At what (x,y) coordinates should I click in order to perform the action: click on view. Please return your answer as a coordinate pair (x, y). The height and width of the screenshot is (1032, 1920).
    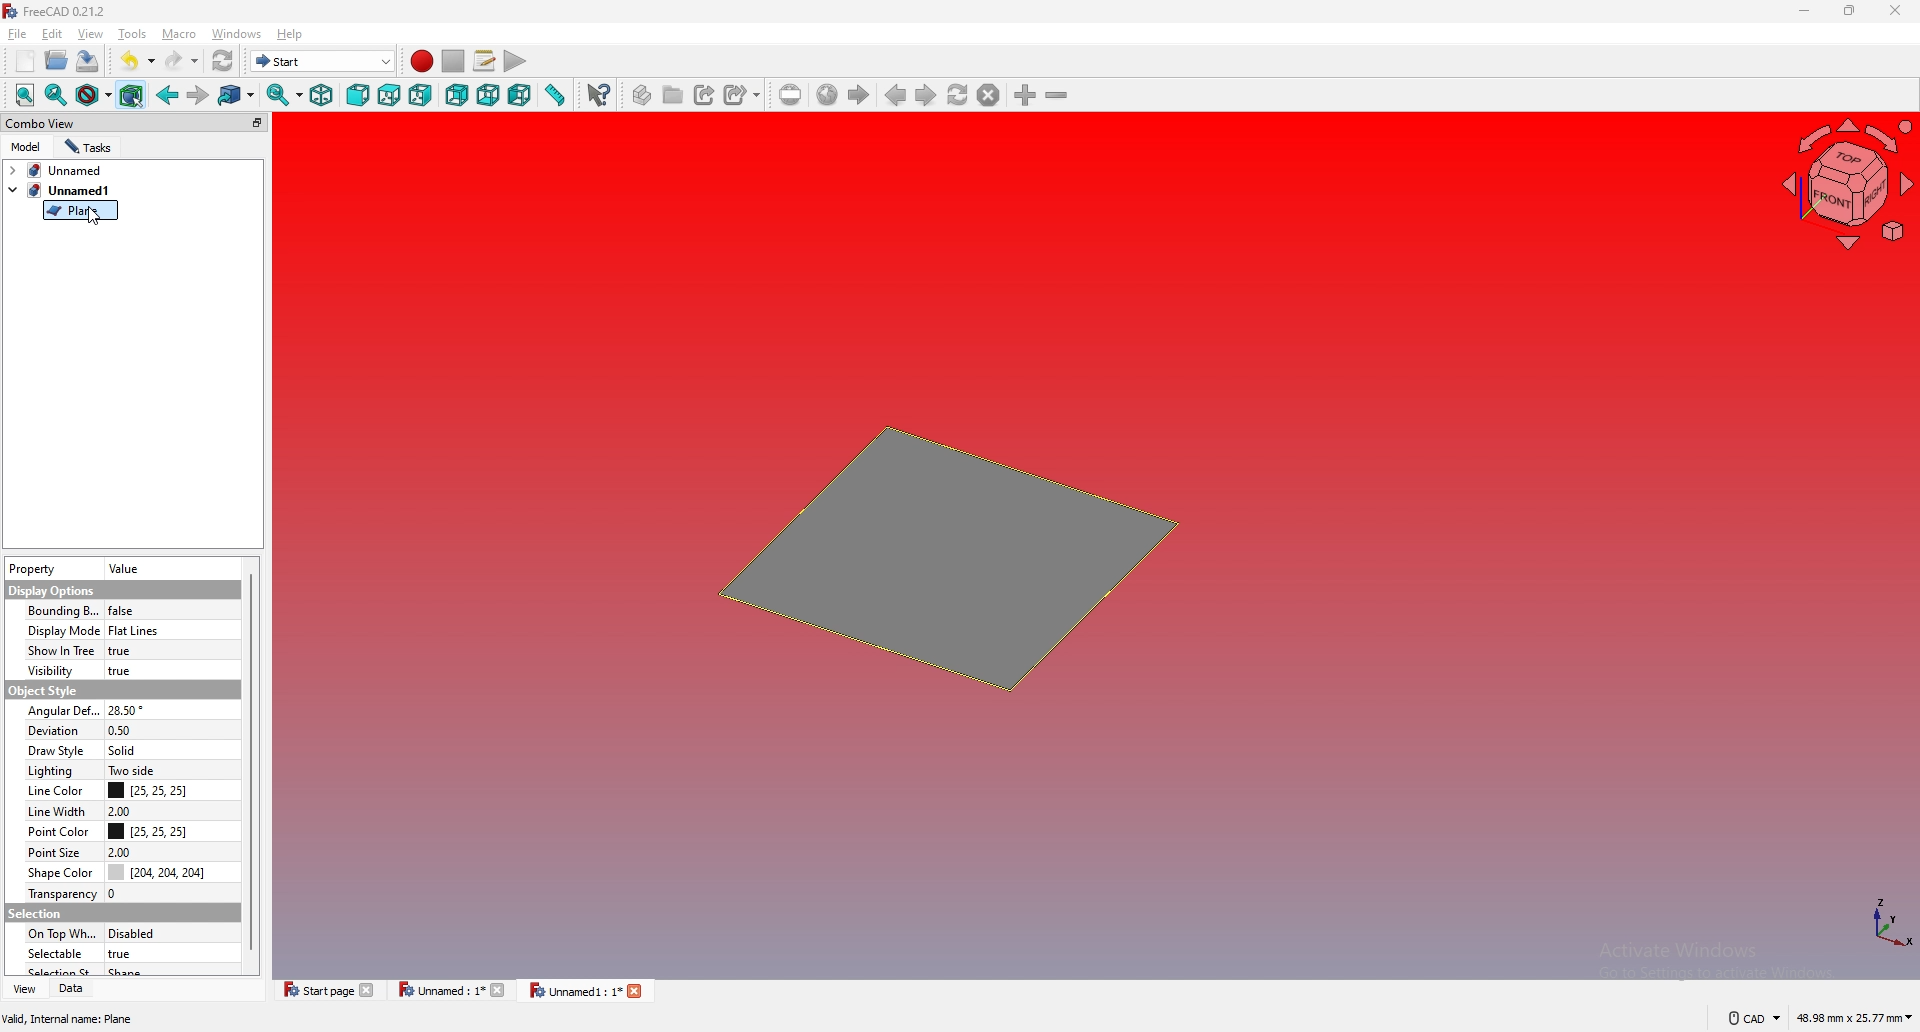
    Looking at the image, I should click on (91, 33).